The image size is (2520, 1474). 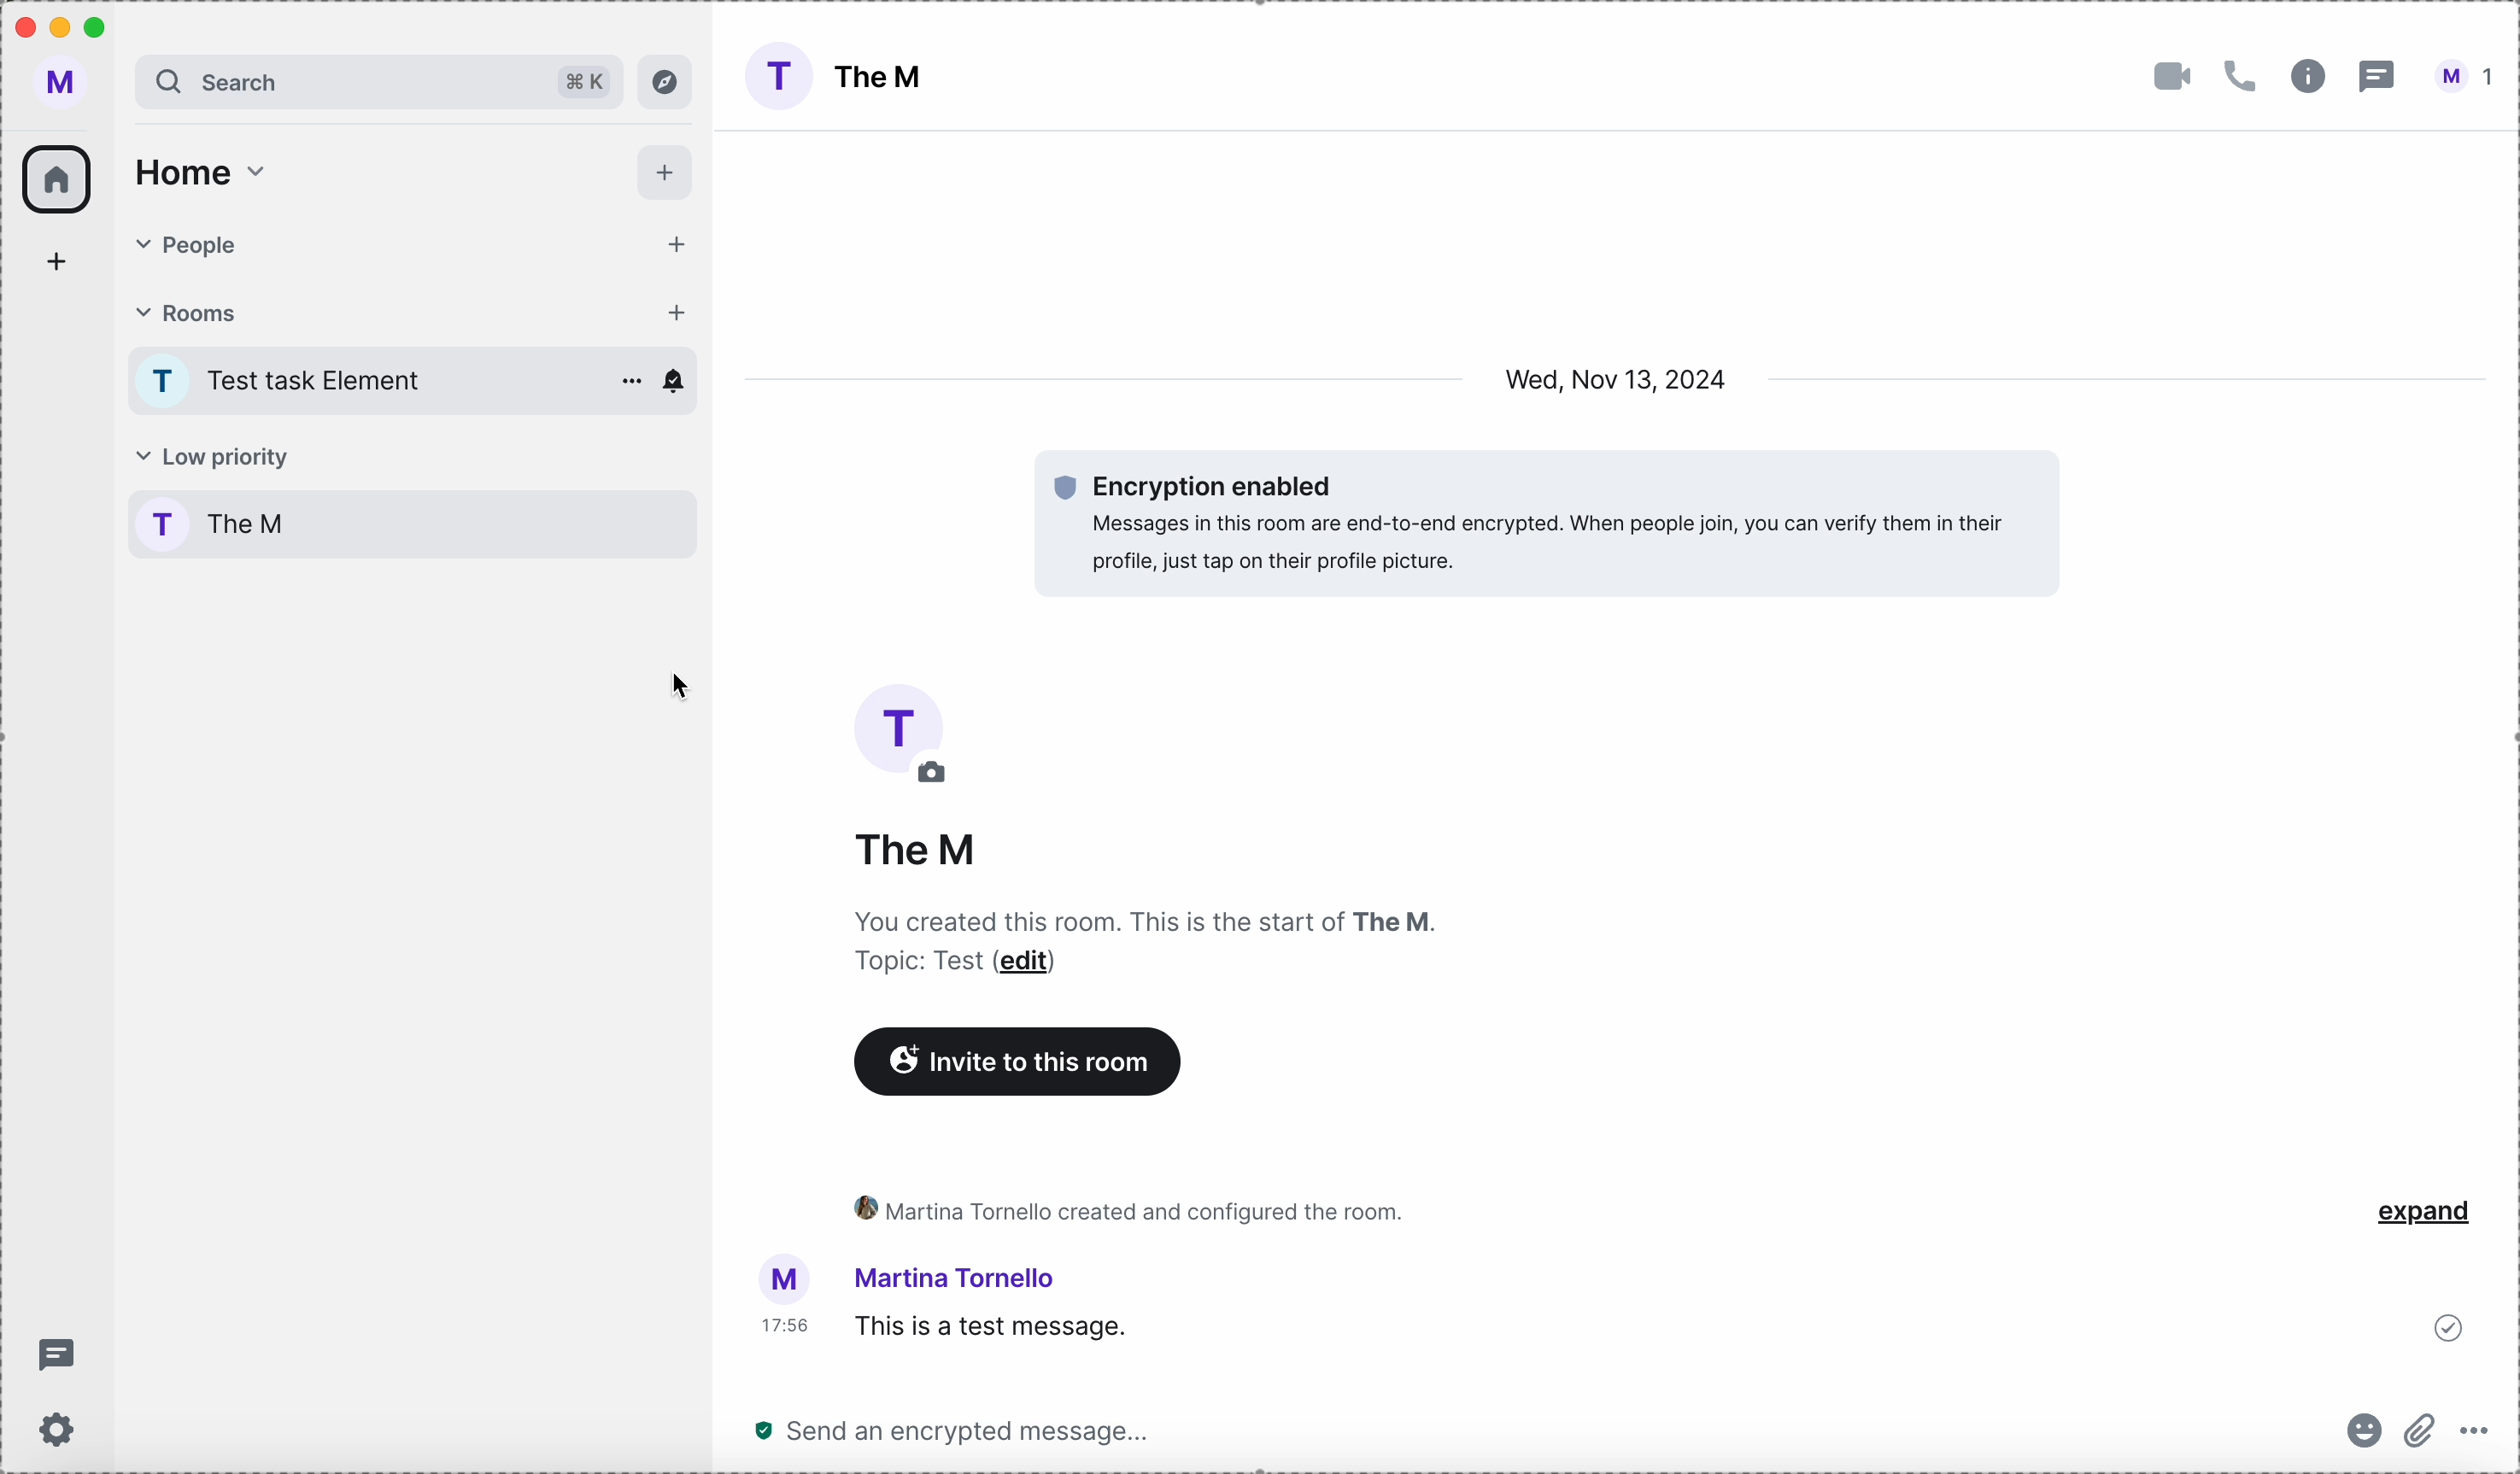 What do you see at coordinates (60, 80) in the screenshot?
I see `profile` at bounding box center [60, 80].